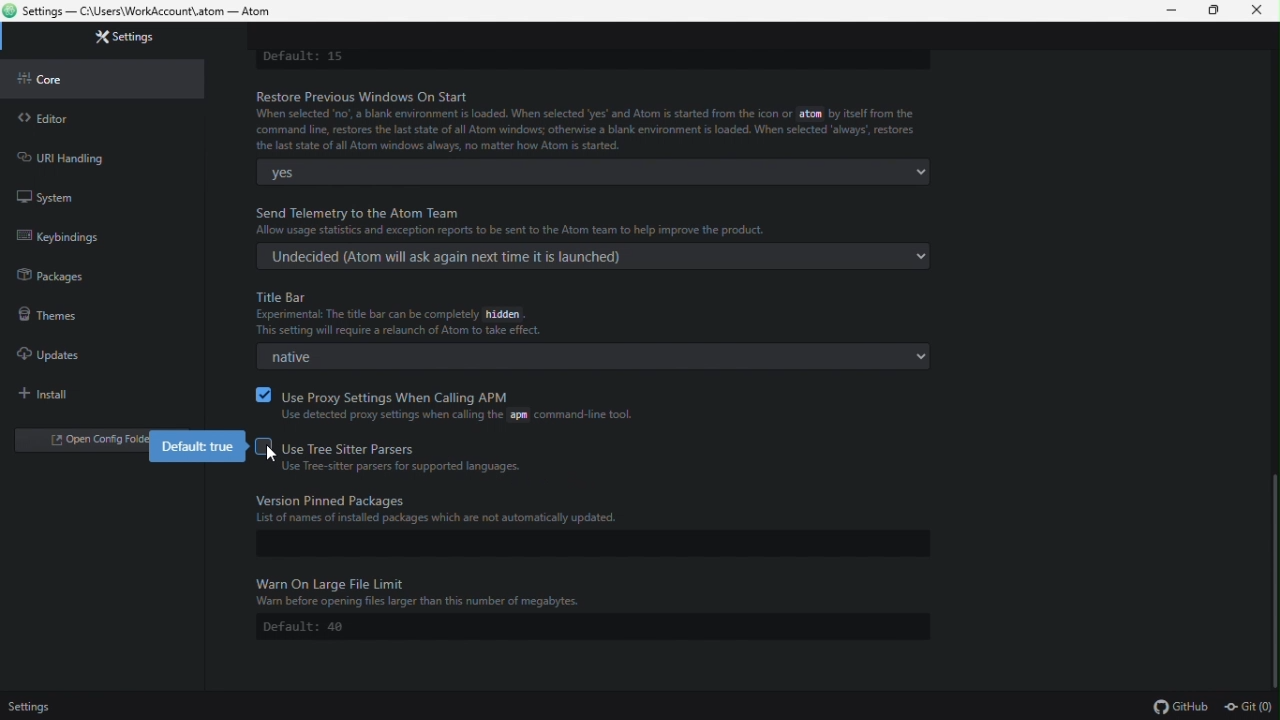 The height and width of the screenshot is (720, 1280). Describe the element at coordinates (1175, 11) in the screenshot. I see `minimize` at that location.